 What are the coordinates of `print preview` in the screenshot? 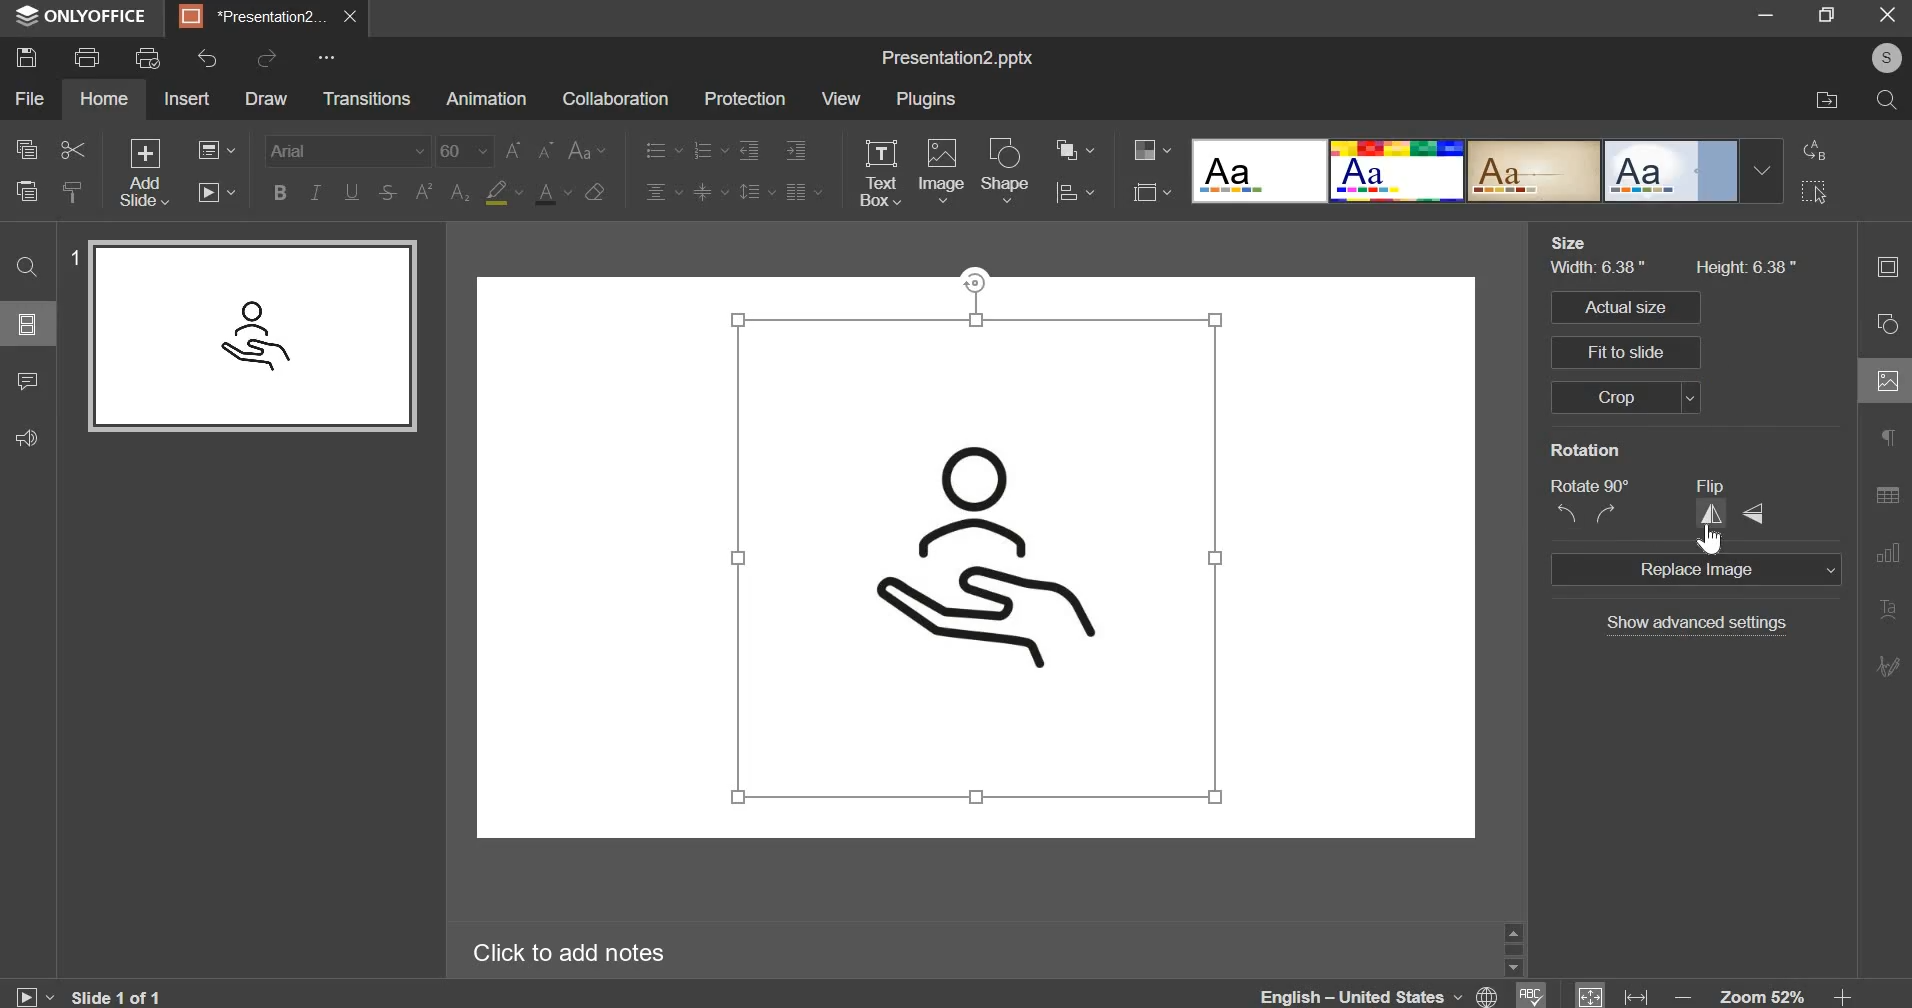 It's located at (148, 59).